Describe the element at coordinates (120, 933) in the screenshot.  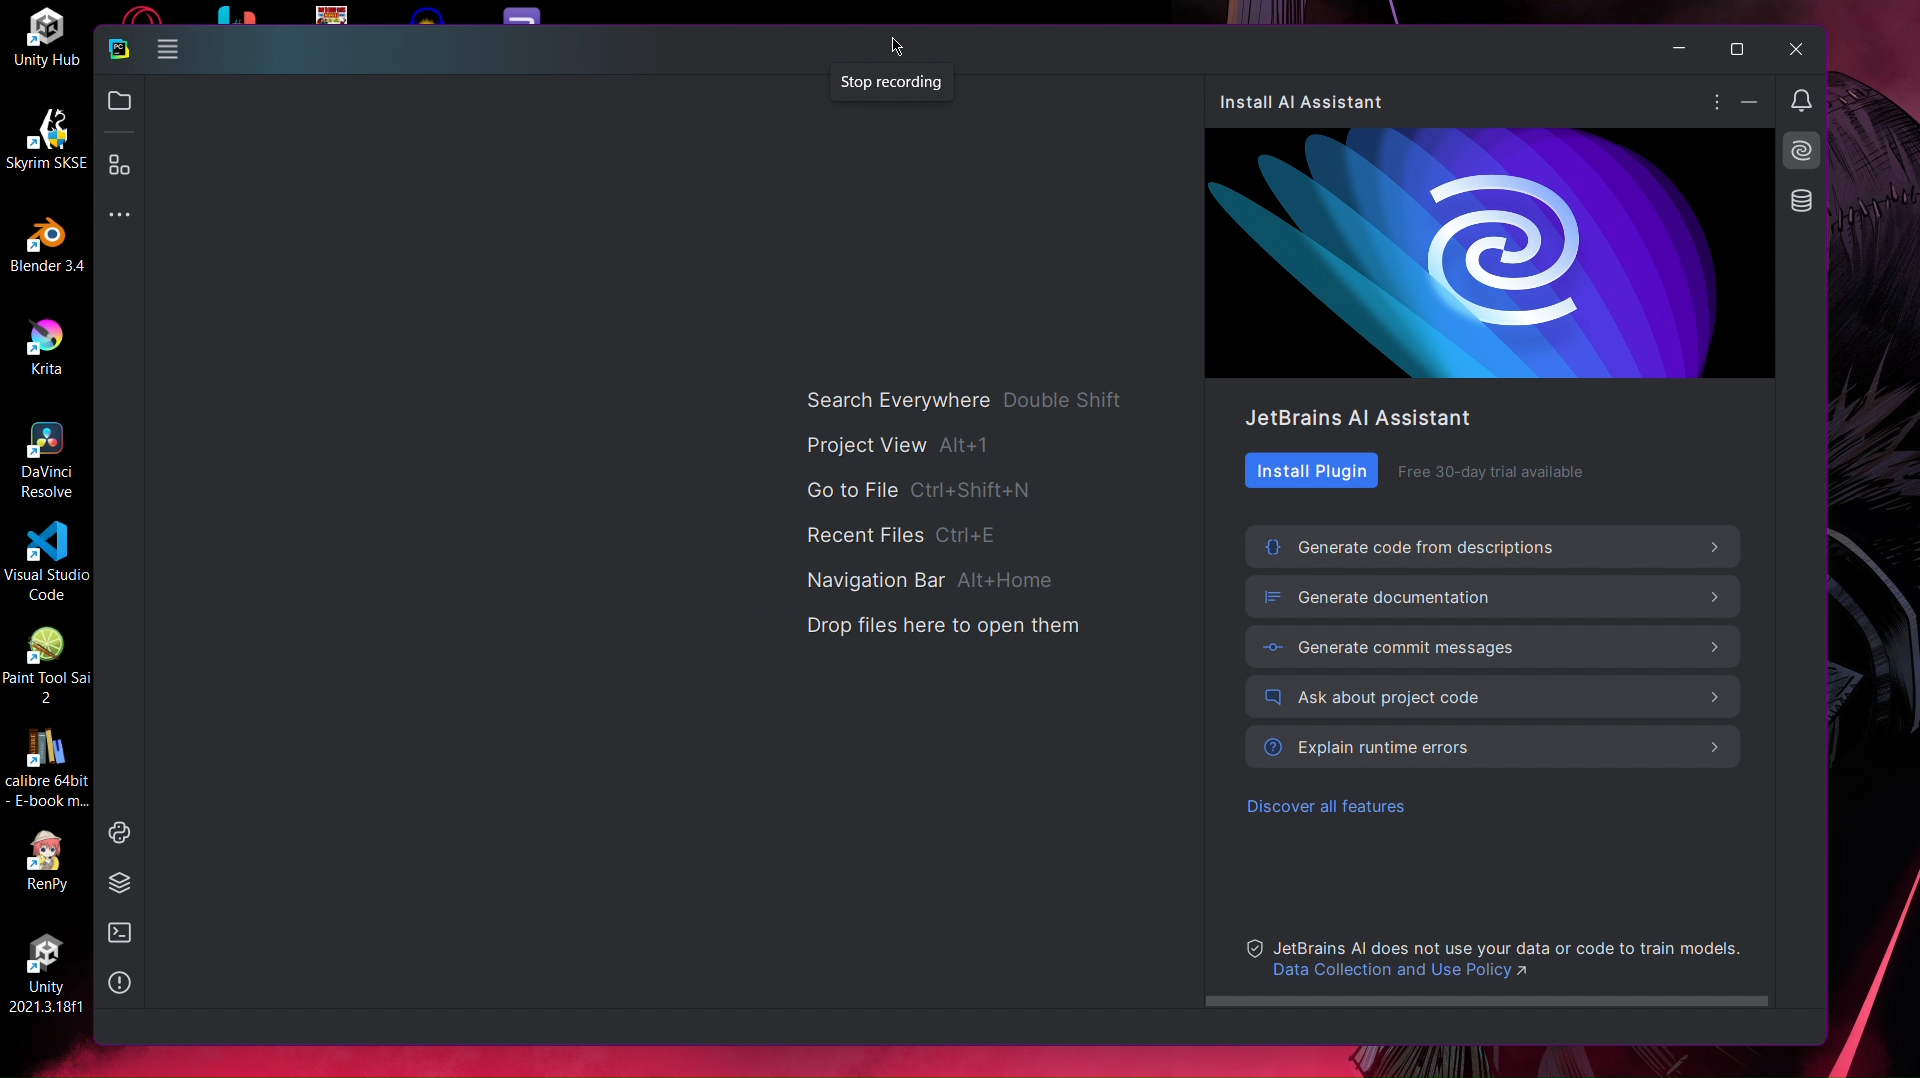
I see `Terminal` at that location.